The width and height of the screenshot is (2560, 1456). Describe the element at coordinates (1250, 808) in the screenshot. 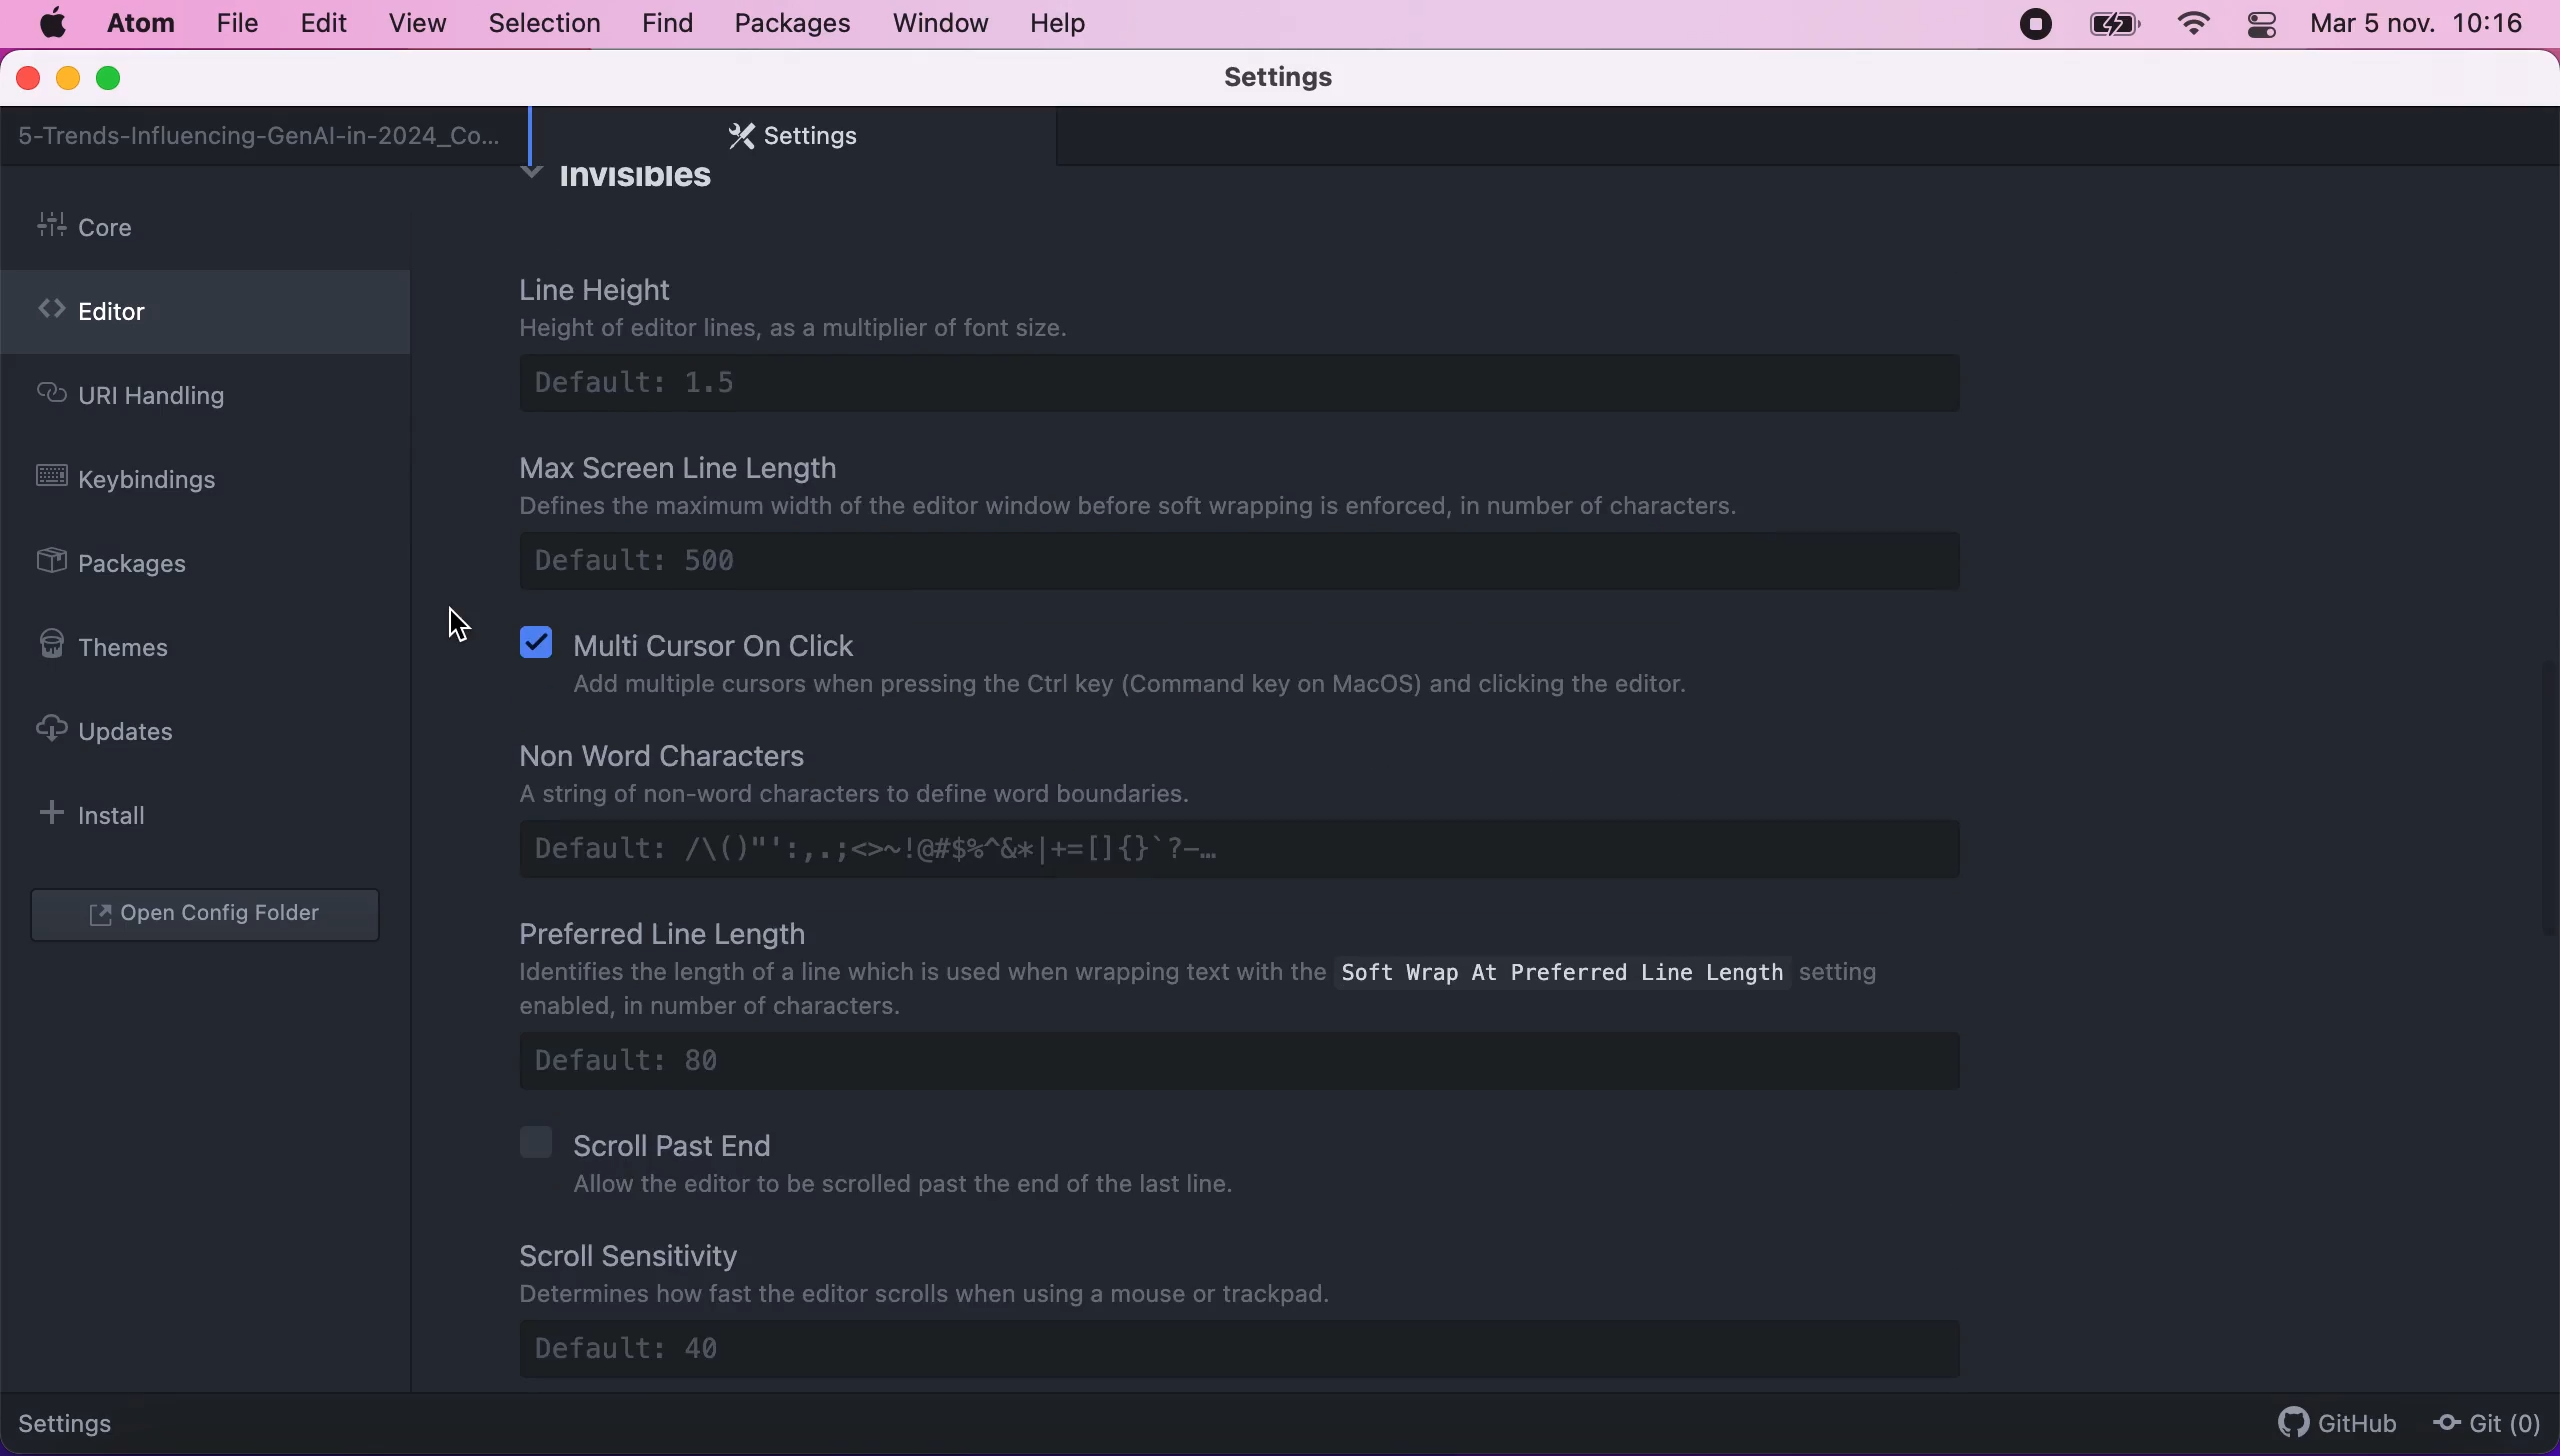

I see `non word character` at that location.